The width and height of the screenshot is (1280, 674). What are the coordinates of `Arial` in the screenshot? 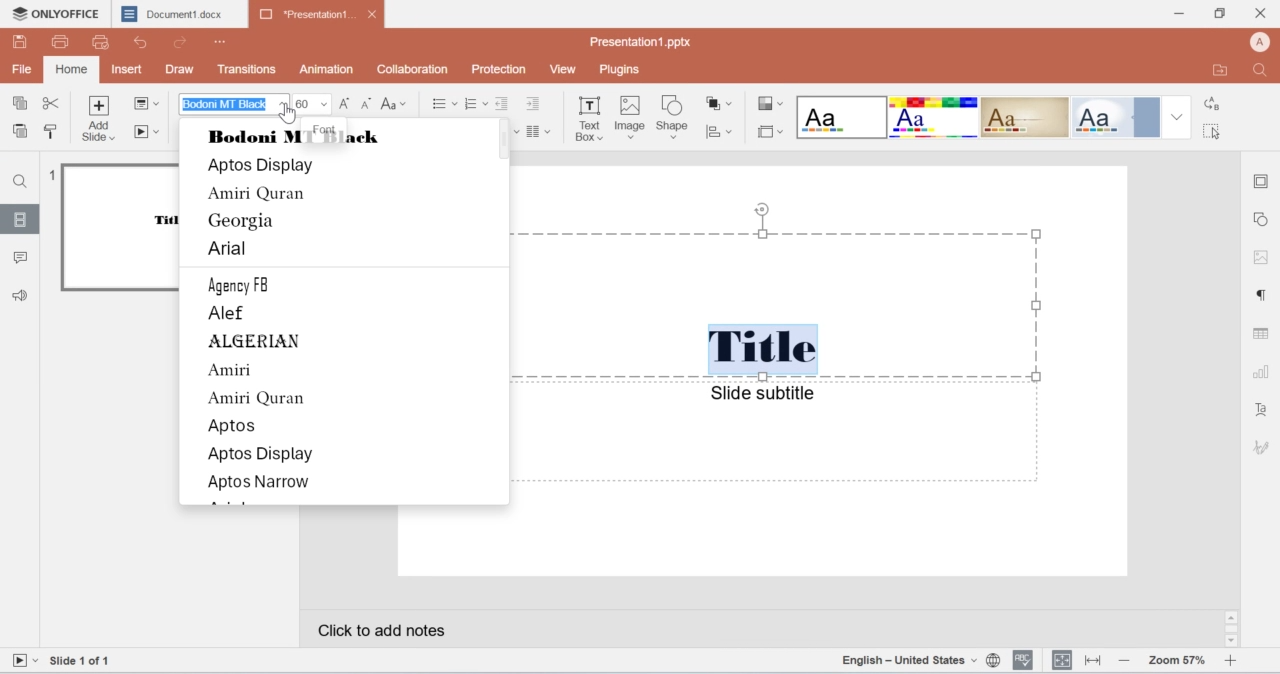 It's located at (230, 252).